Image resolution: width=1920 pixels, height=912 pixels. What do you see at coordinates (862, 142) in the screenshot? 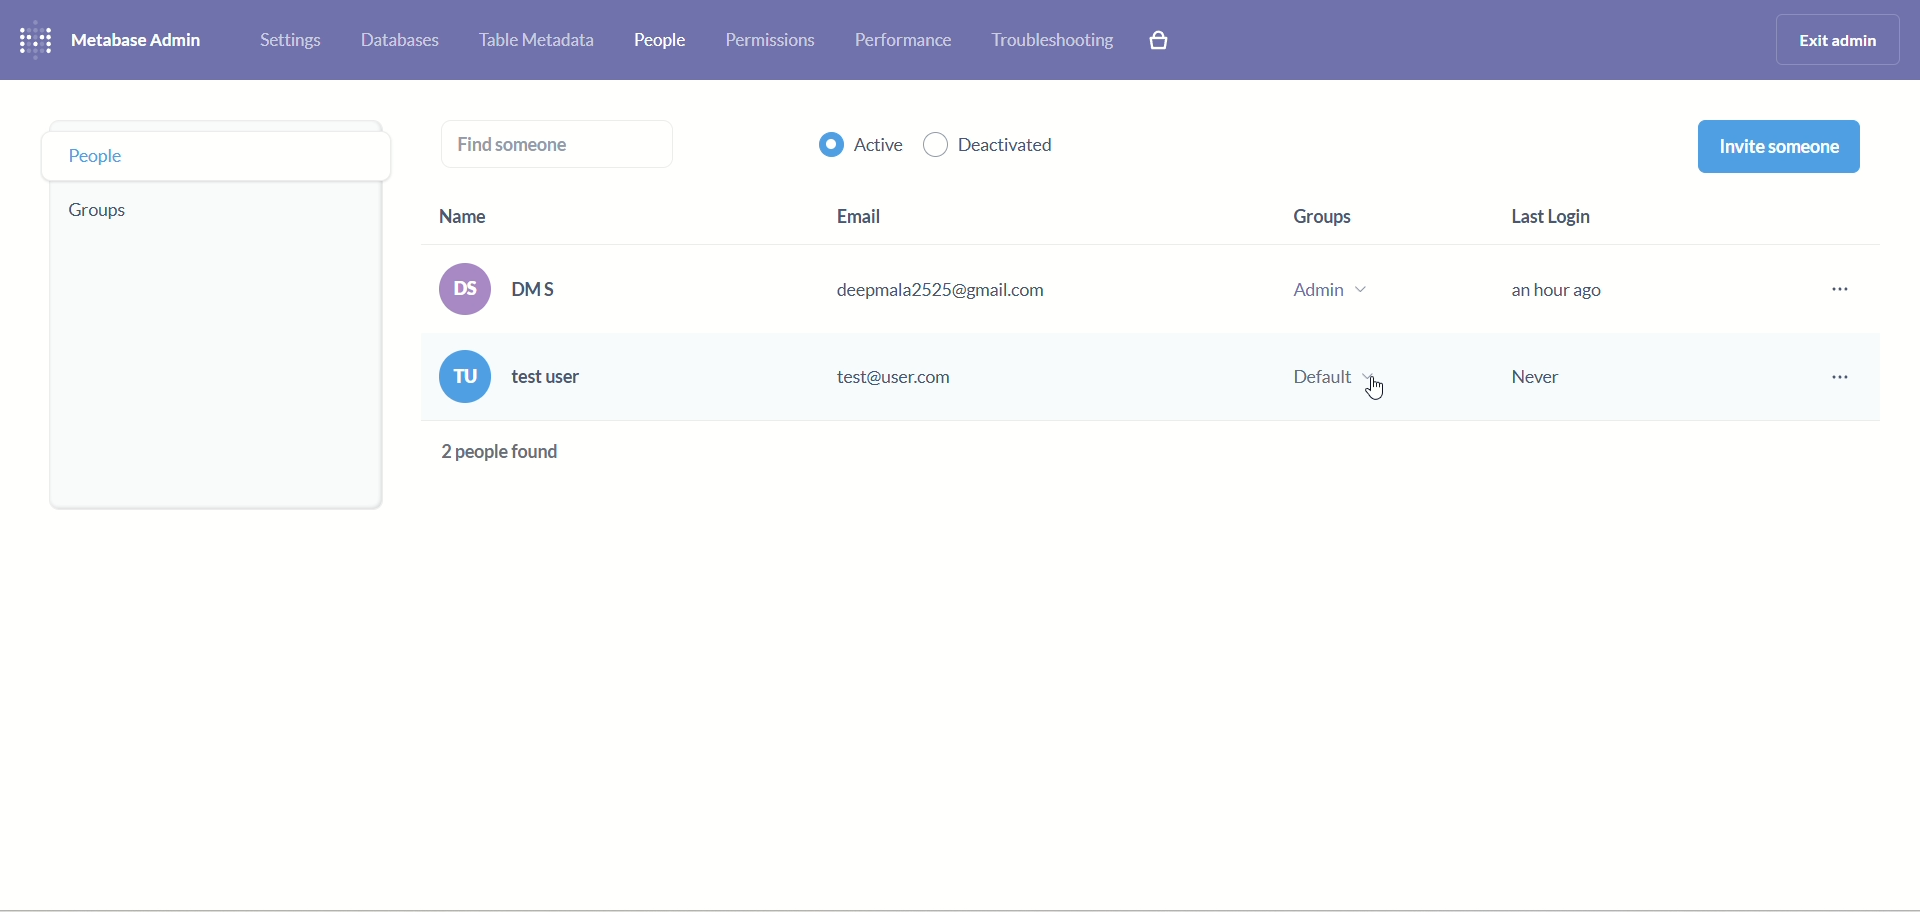
I see `active` at bounding box center [862, 142].